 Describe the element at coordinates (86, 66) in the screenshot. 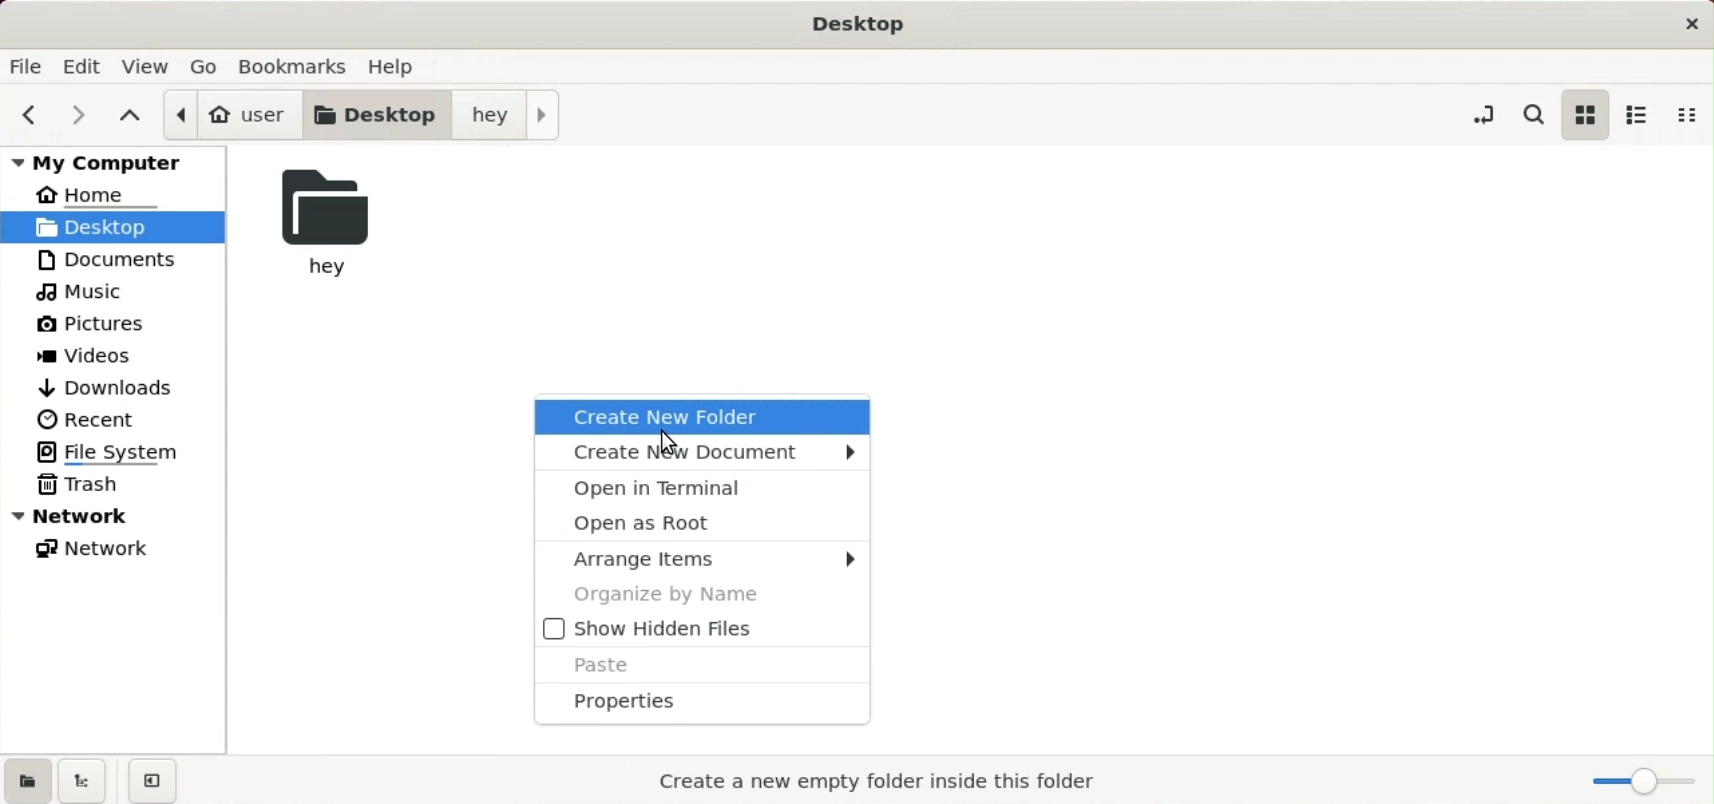

I see `edit` at that location.